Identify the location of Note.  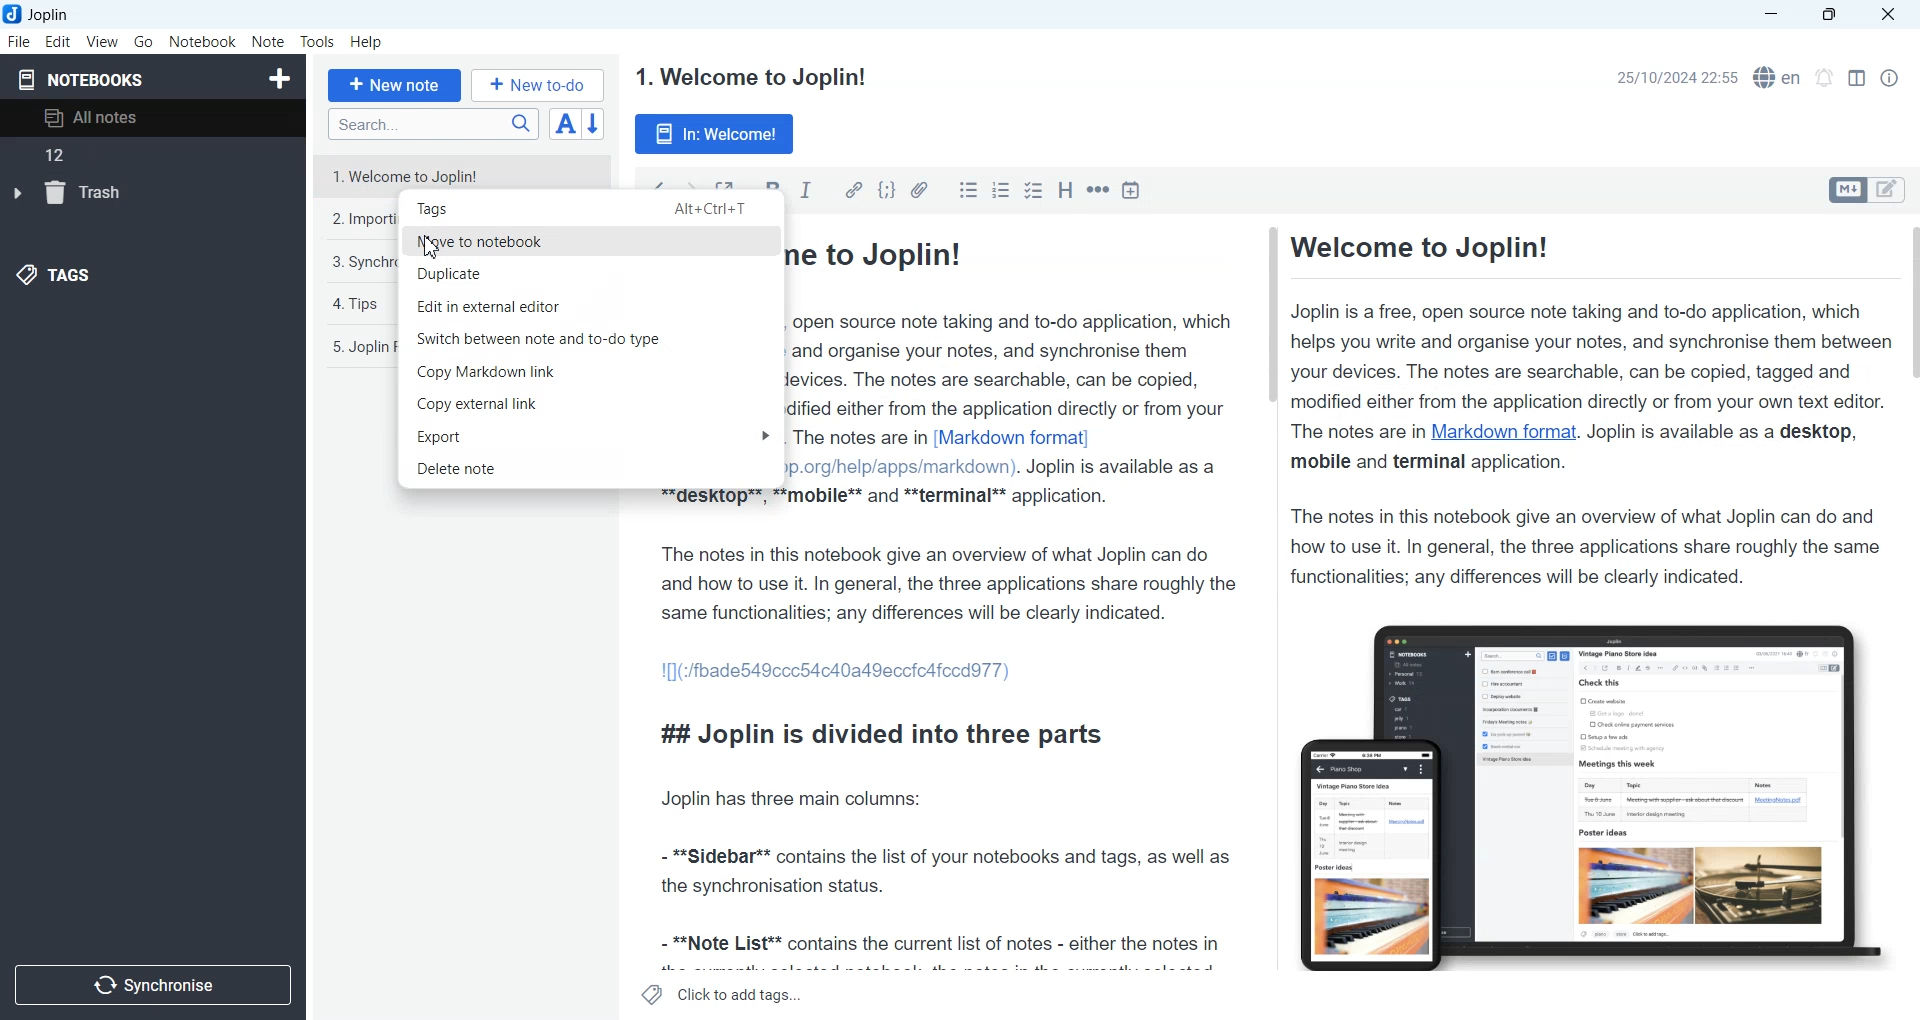
(267, 42).